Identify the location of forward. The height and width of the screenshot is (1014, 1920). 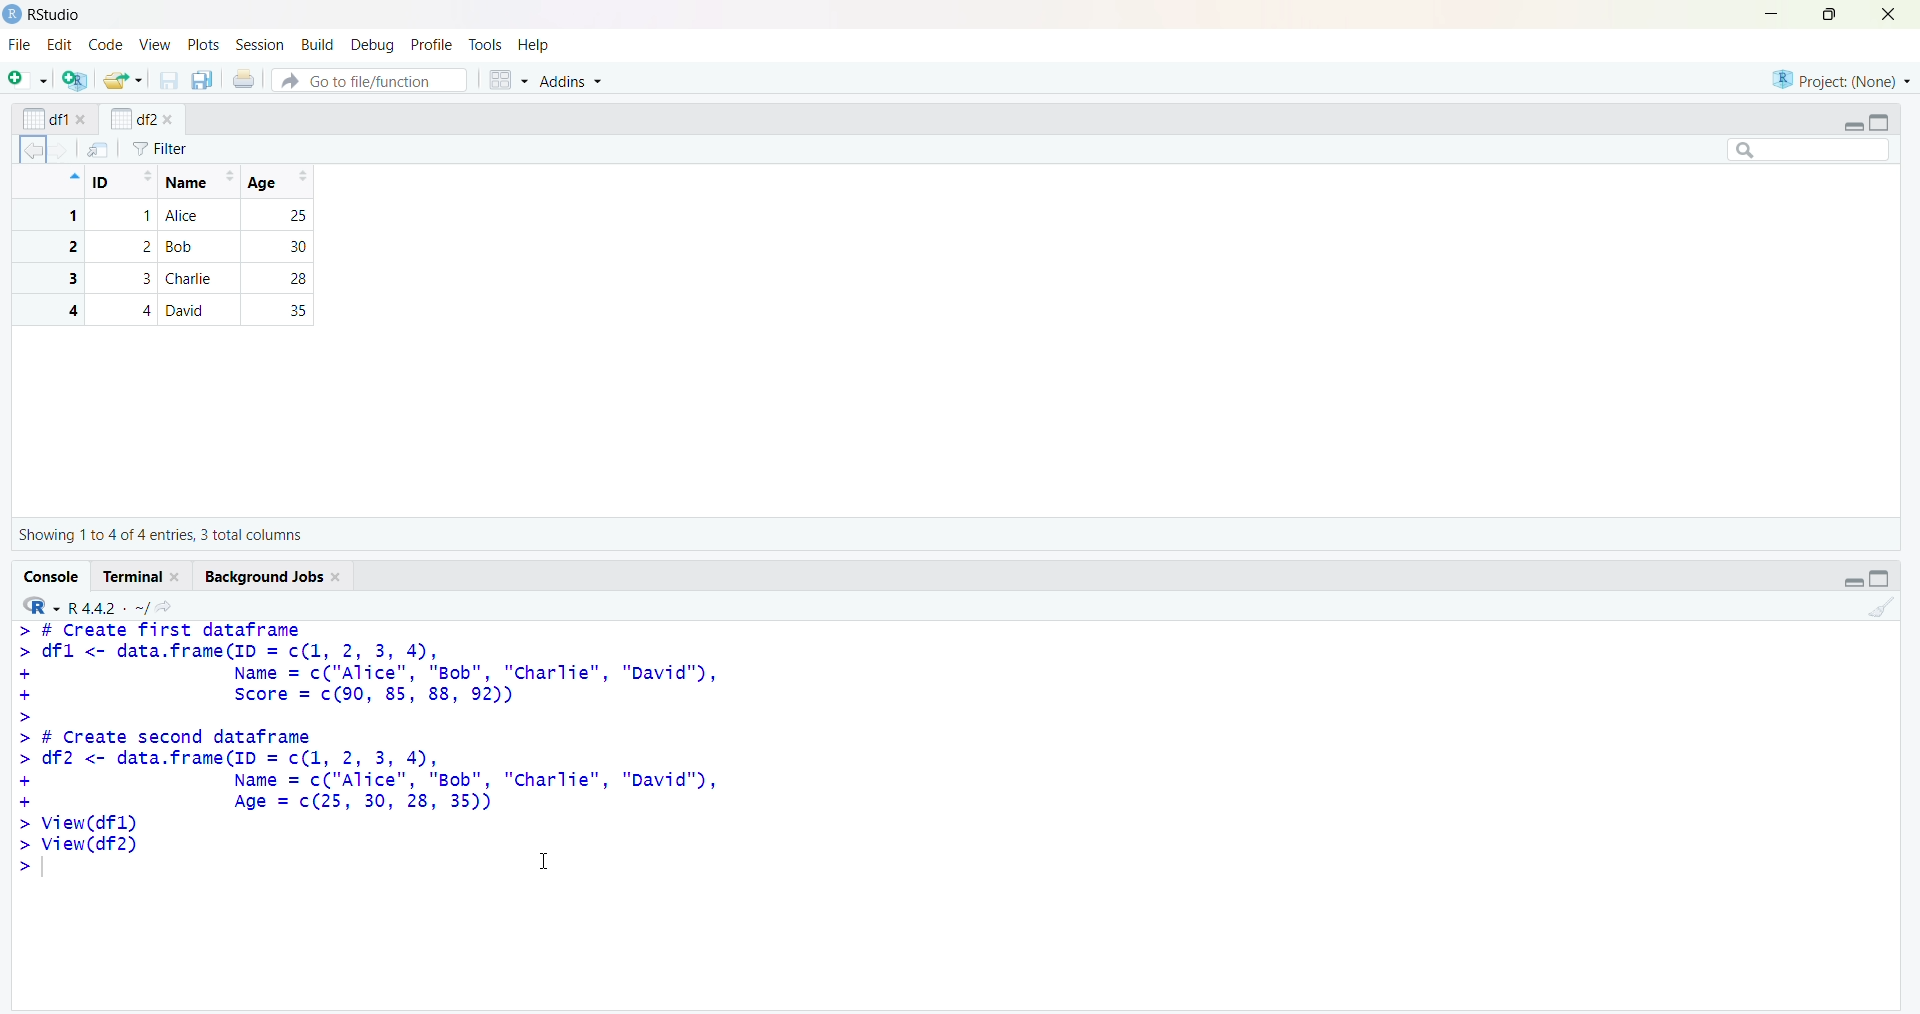
(60, 151).